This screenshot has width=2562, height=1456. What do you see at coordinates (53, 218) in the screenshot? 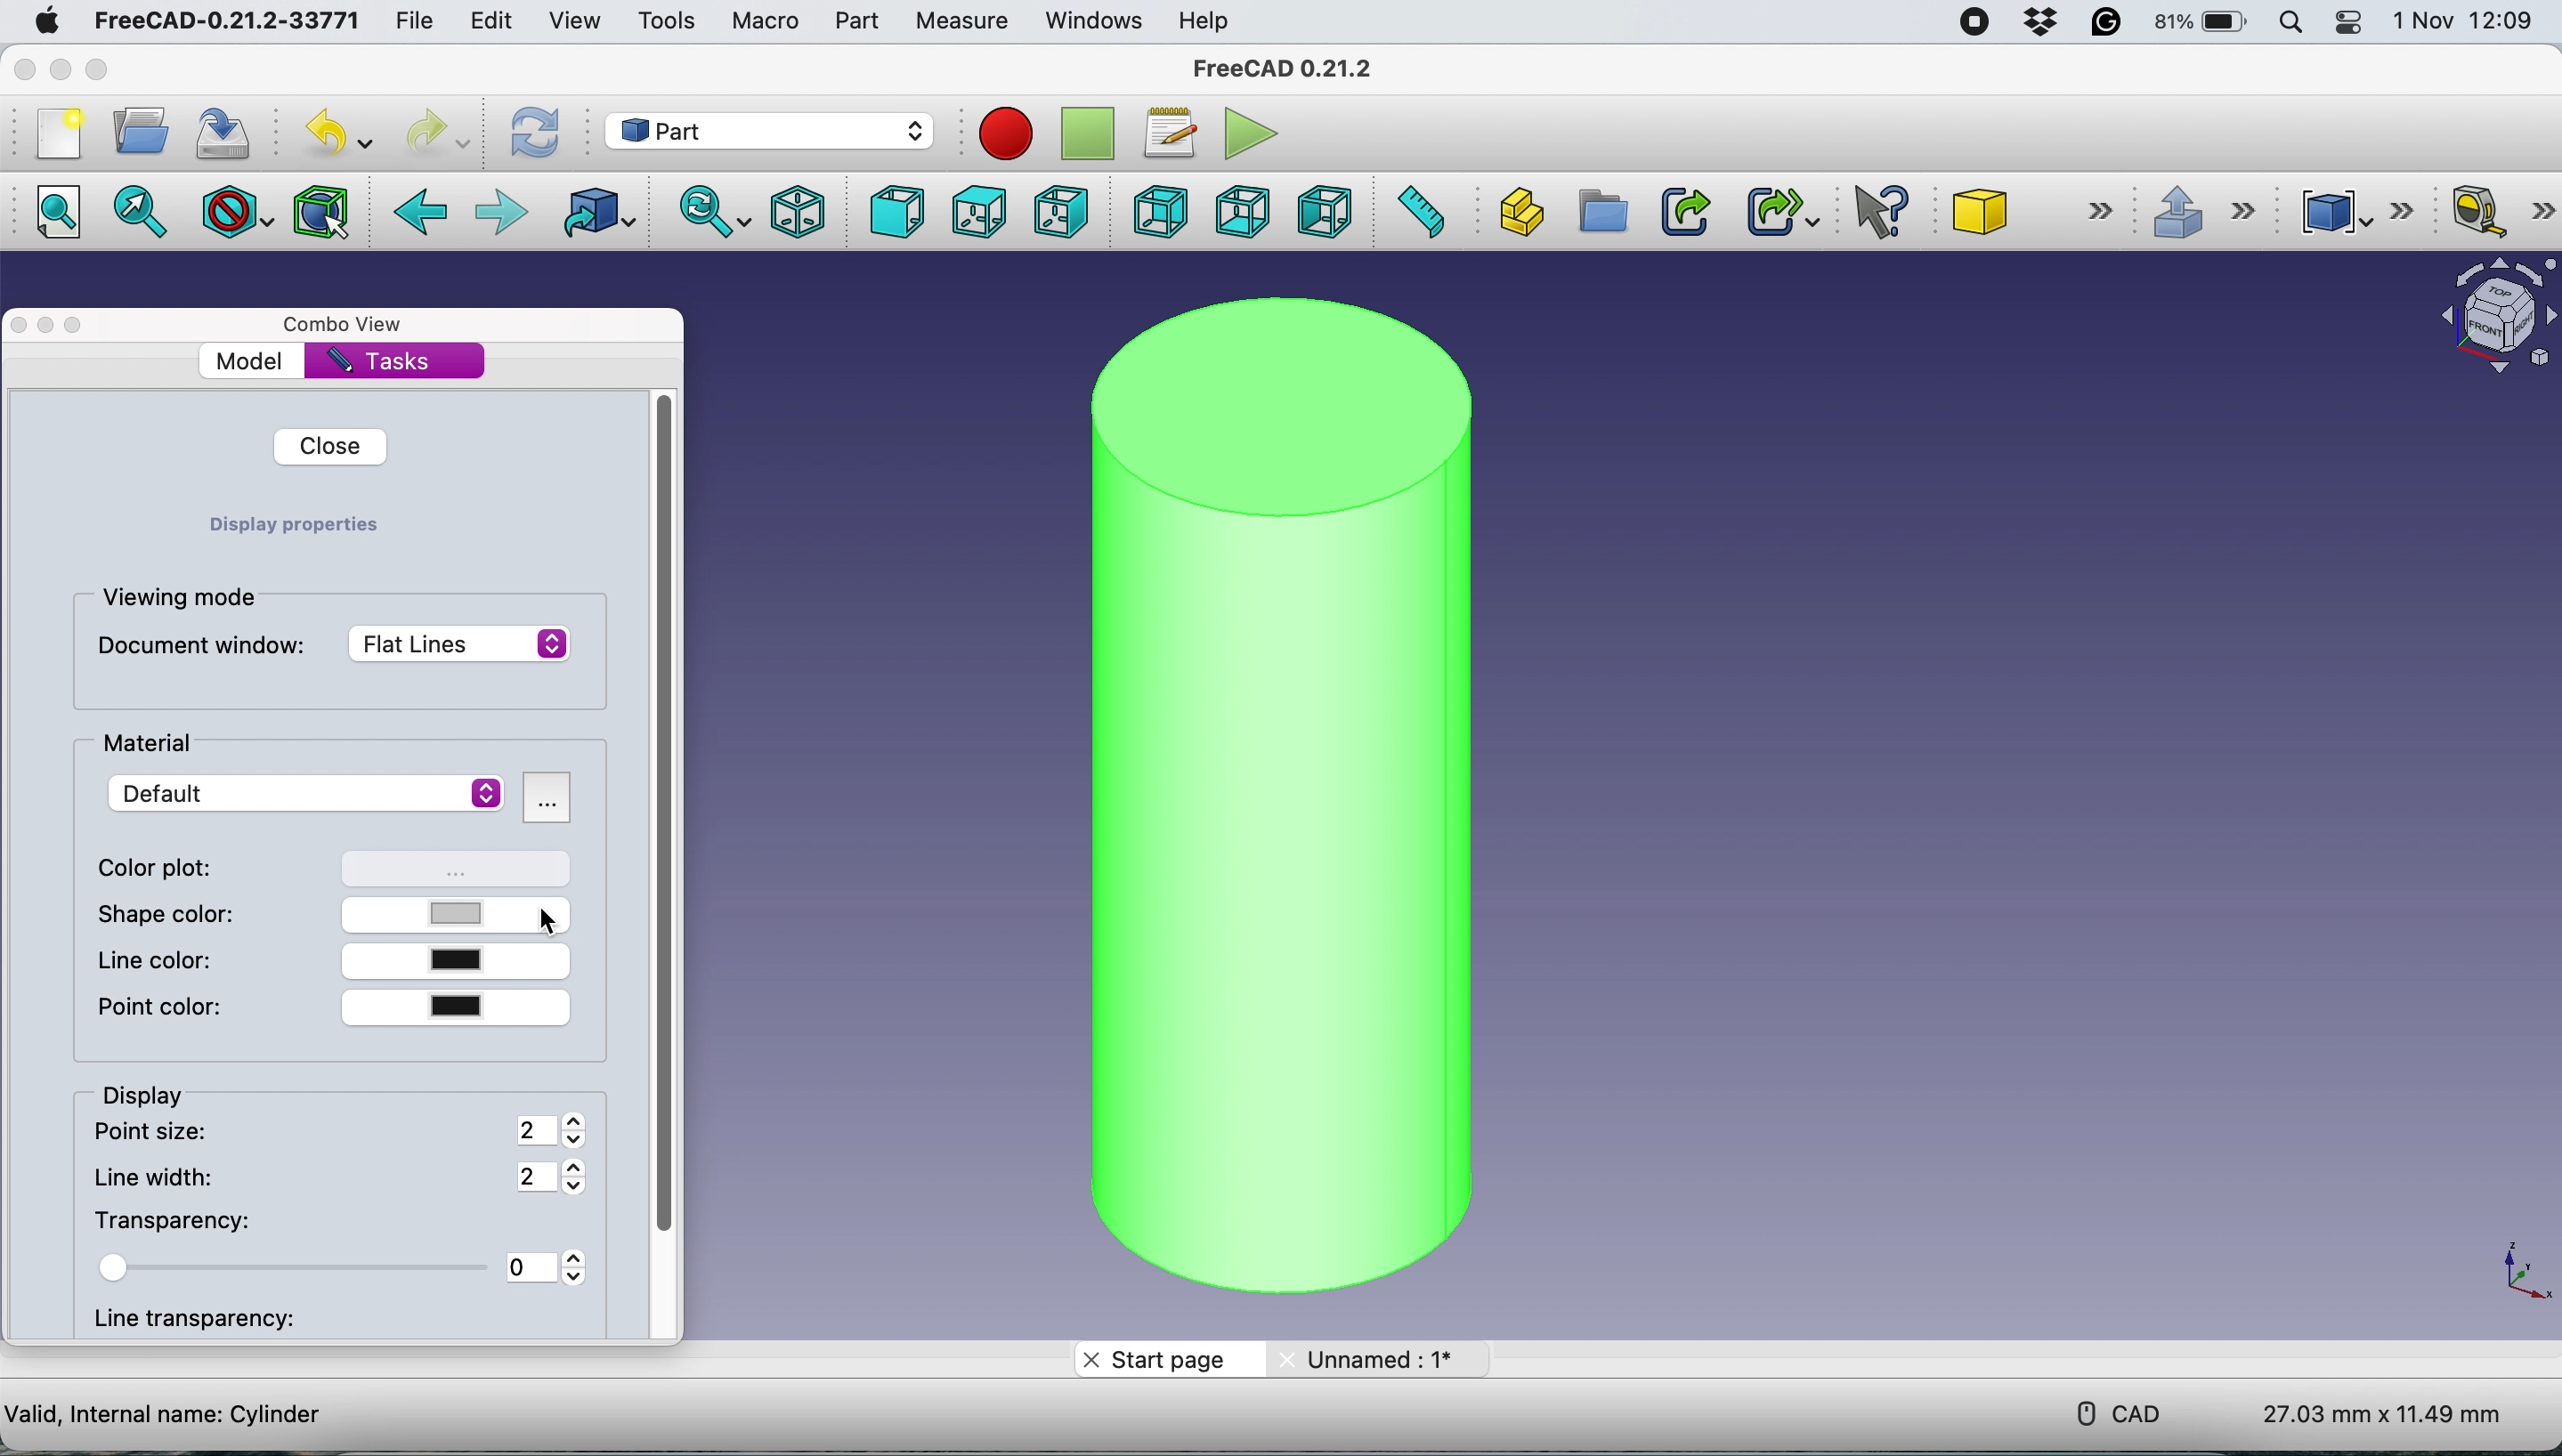
I see `fit all` at bounding box center [53, 218].